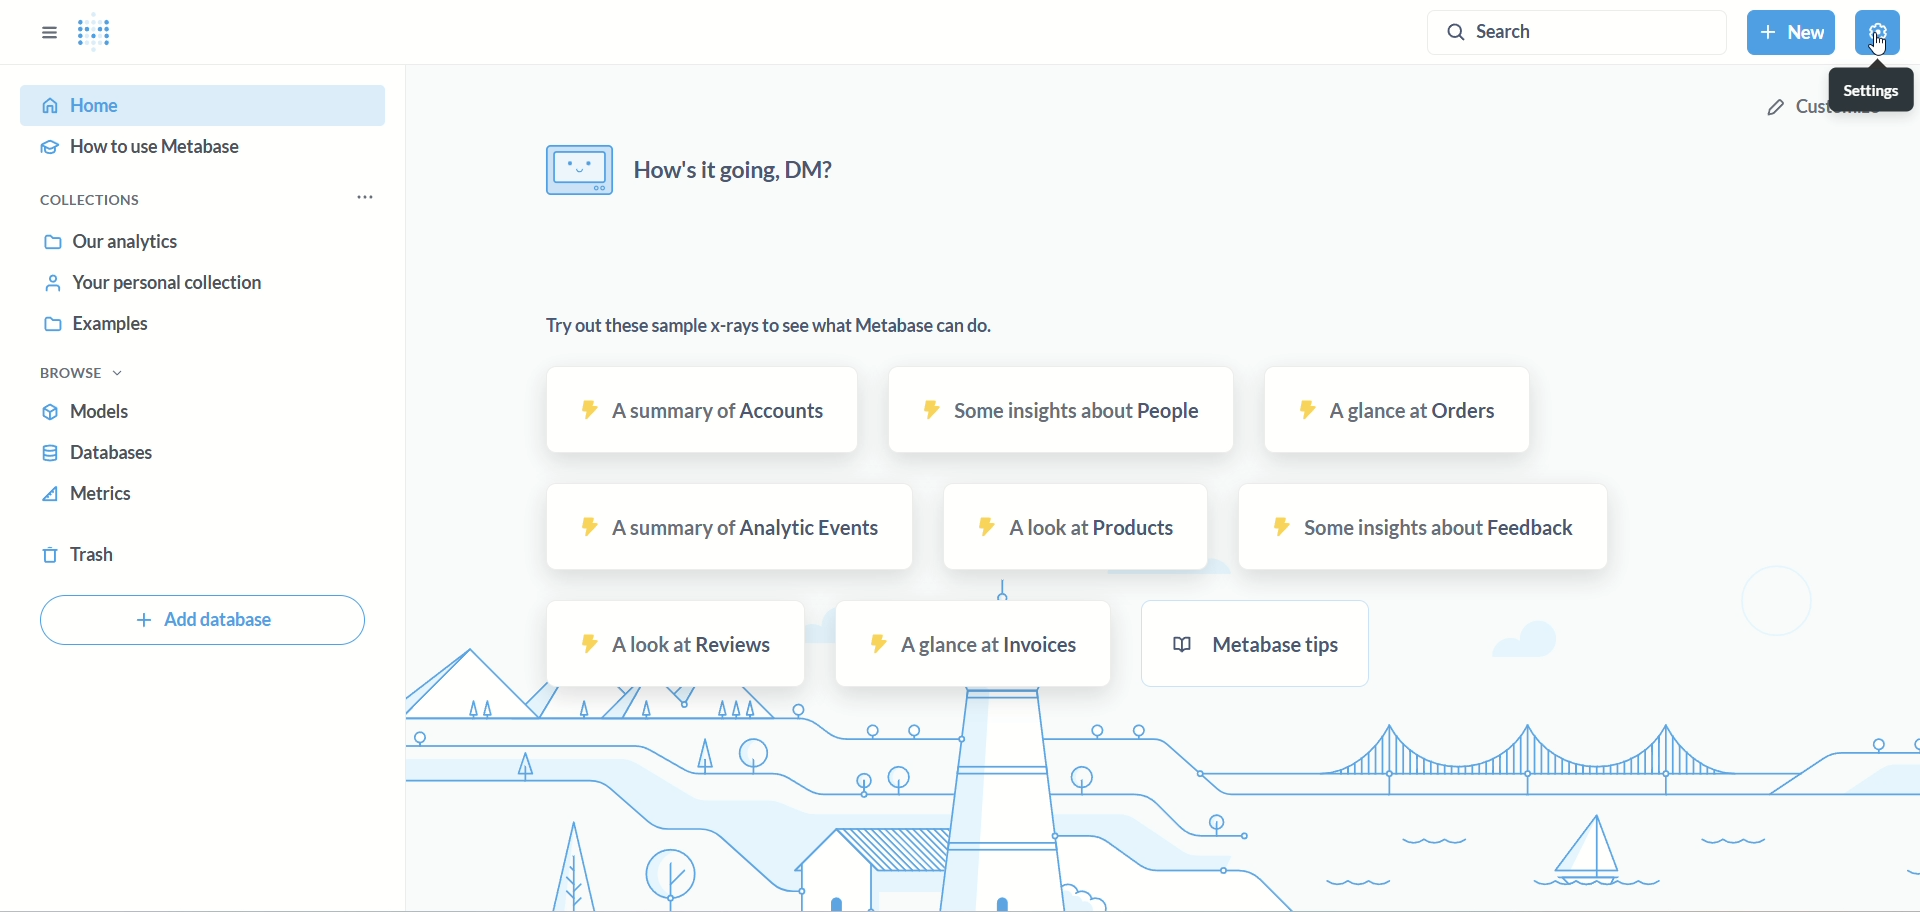 The width and height of the screenshot is (1920, 912). What do you see at coordinates (1791, 32) in the screenshot?
I see `new` at bounding box center [1791, 32].